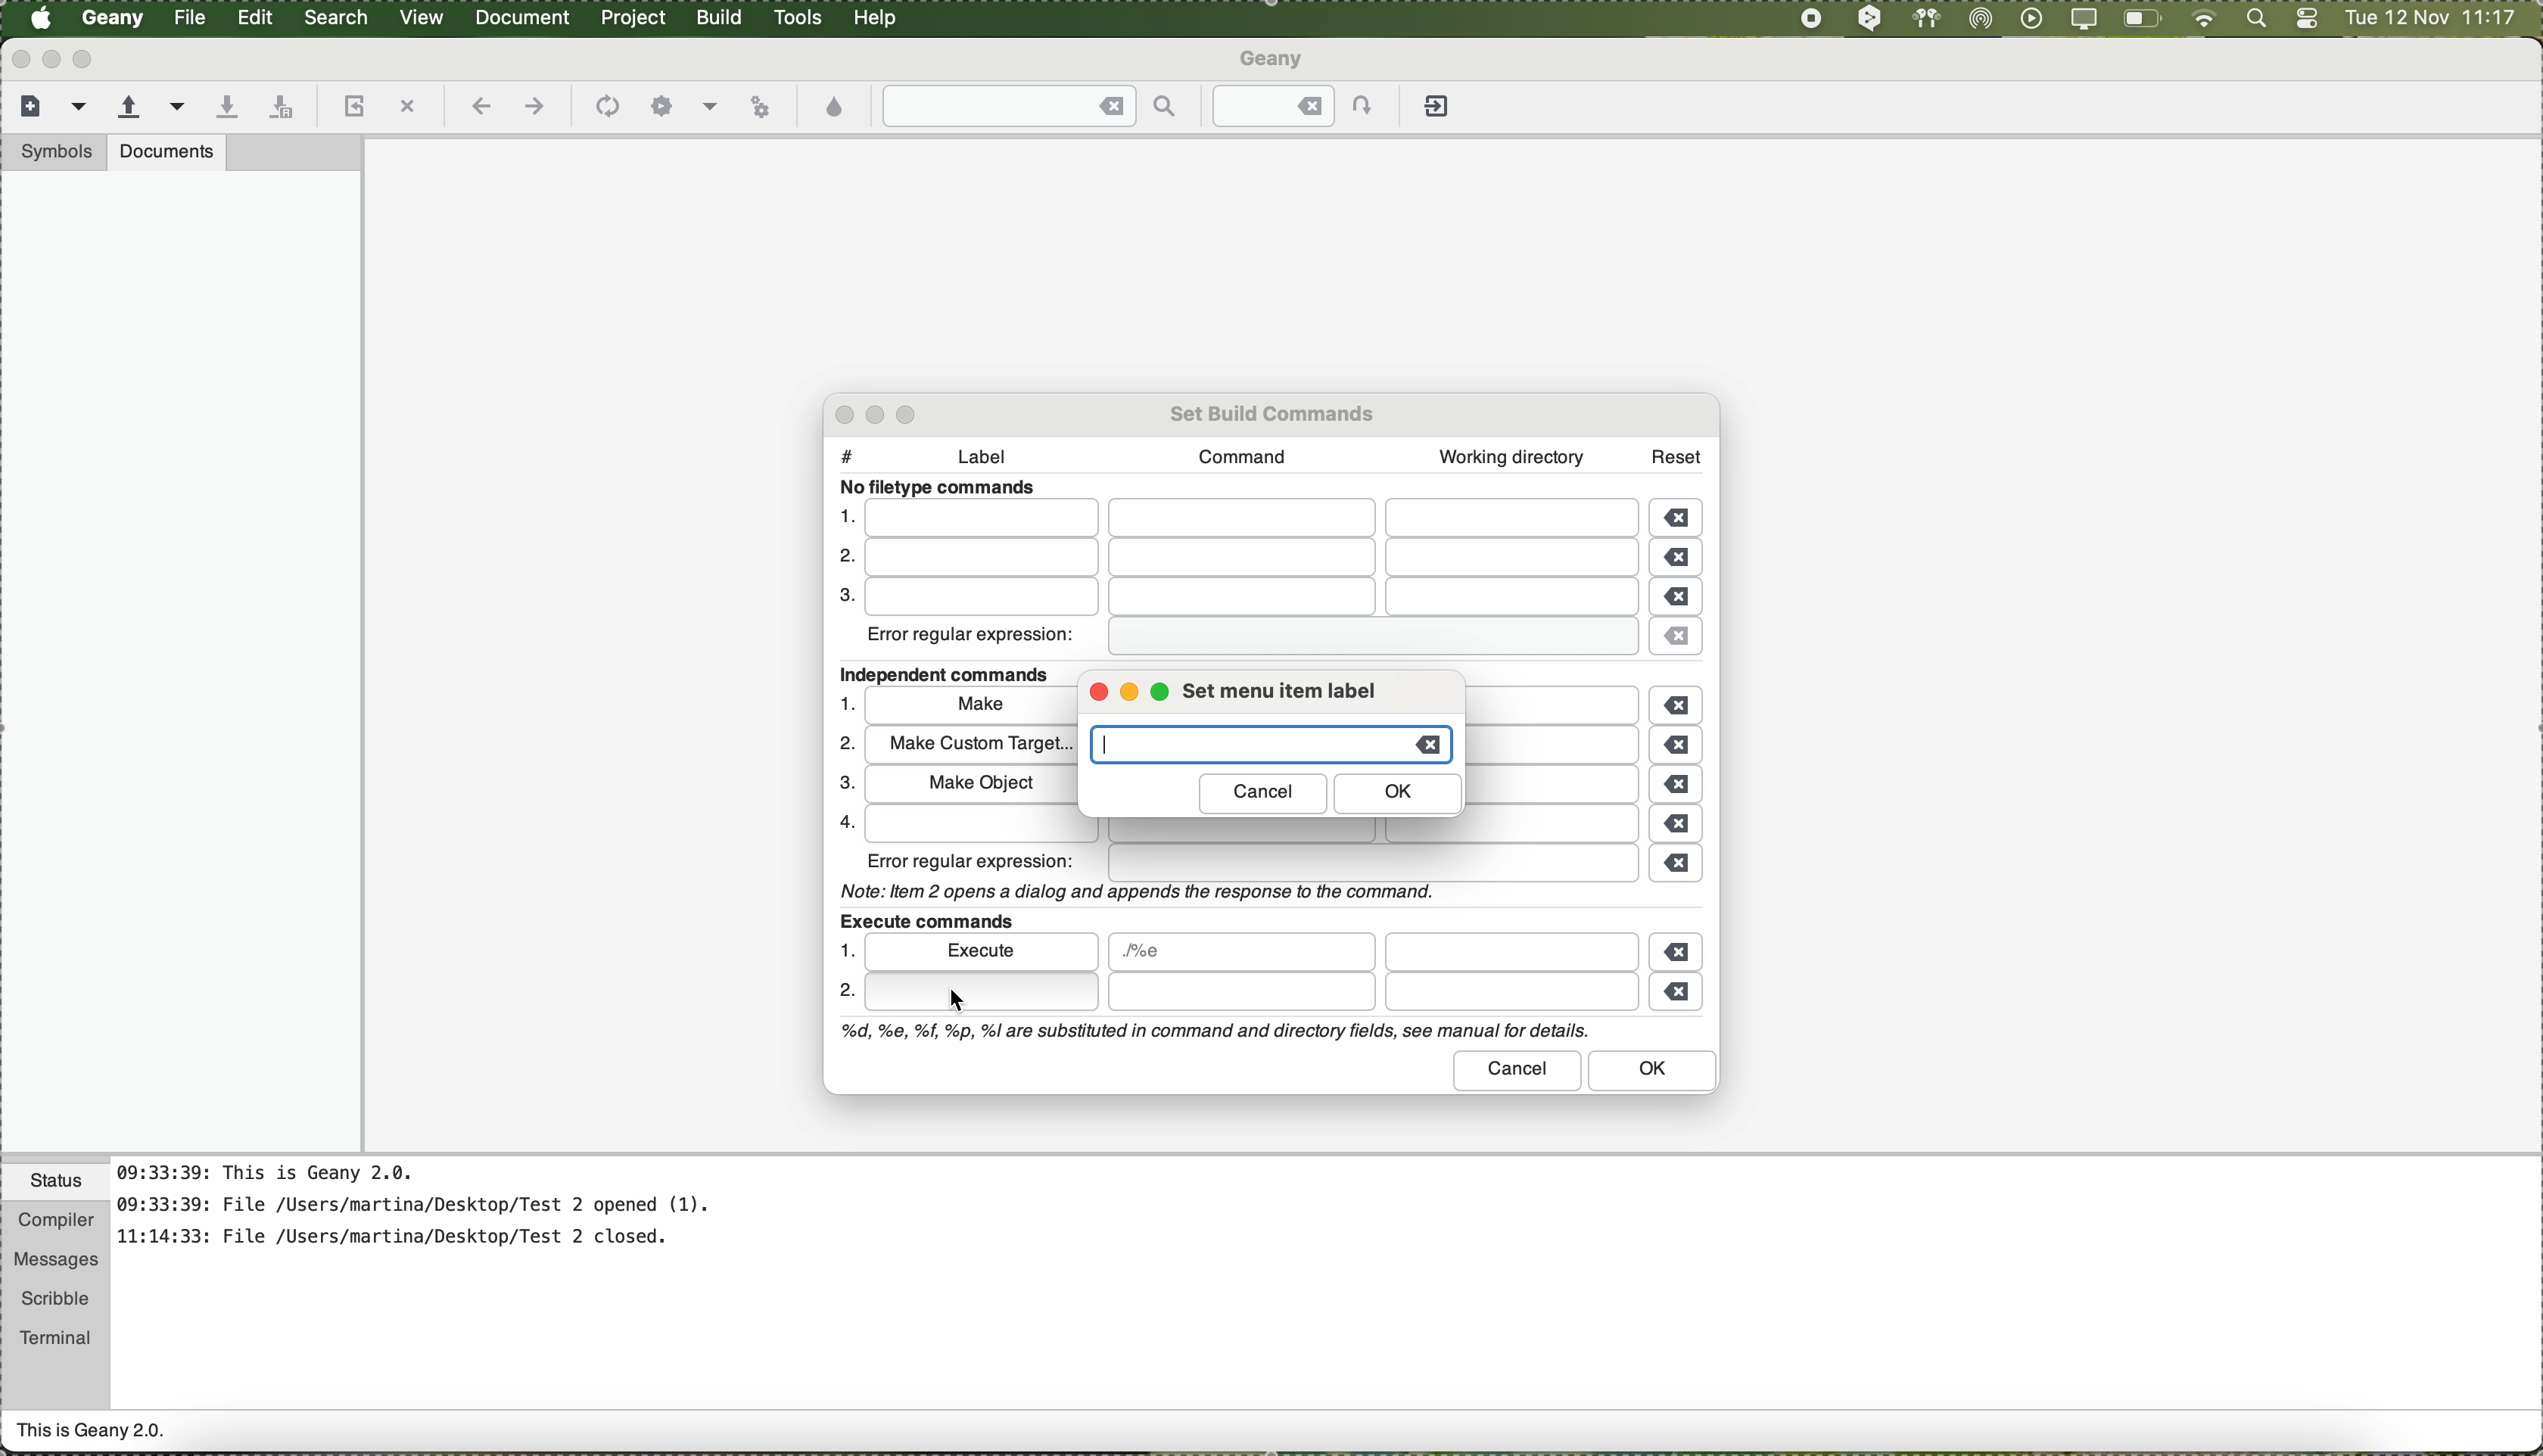  I want to click on OK button, so click(1654, 1072).